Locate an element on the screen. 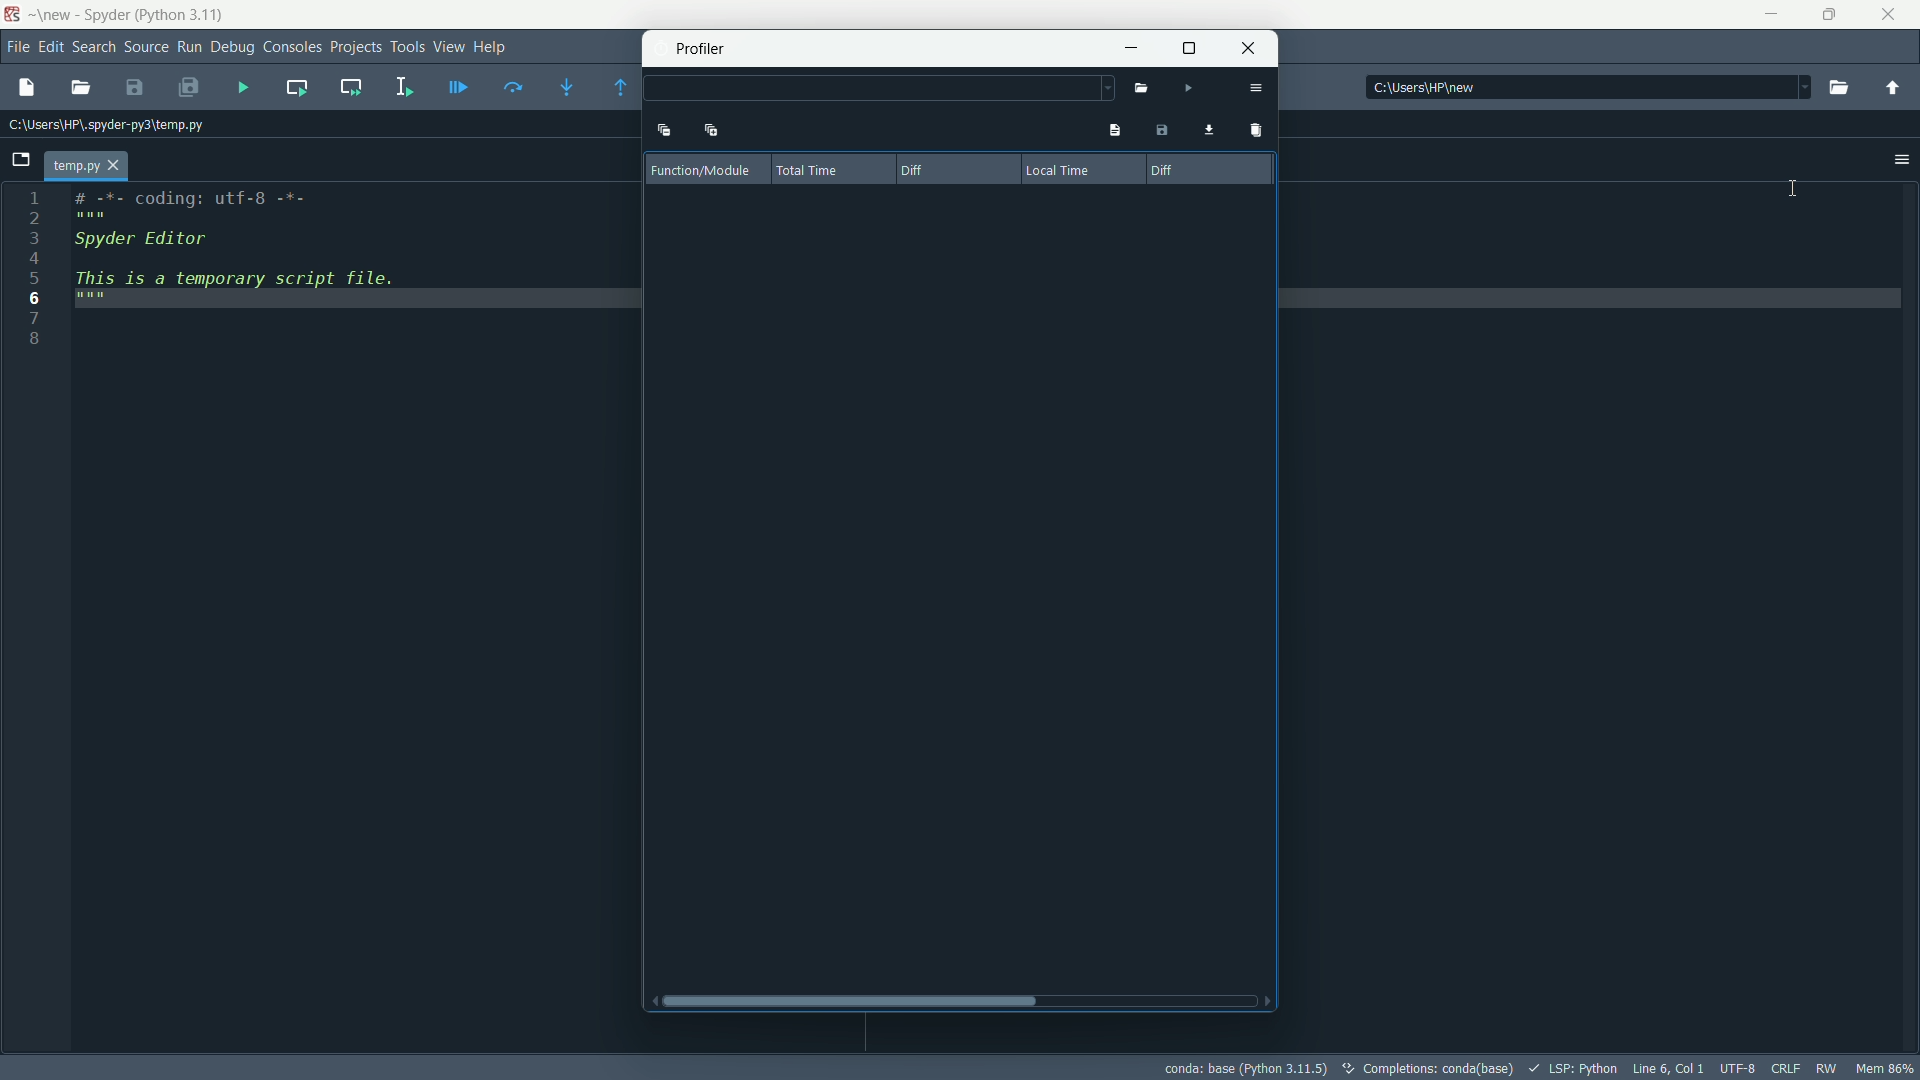 The width and height of the screenshot is (1920, 1080). unlock position is located at coordinates (1901, 162).